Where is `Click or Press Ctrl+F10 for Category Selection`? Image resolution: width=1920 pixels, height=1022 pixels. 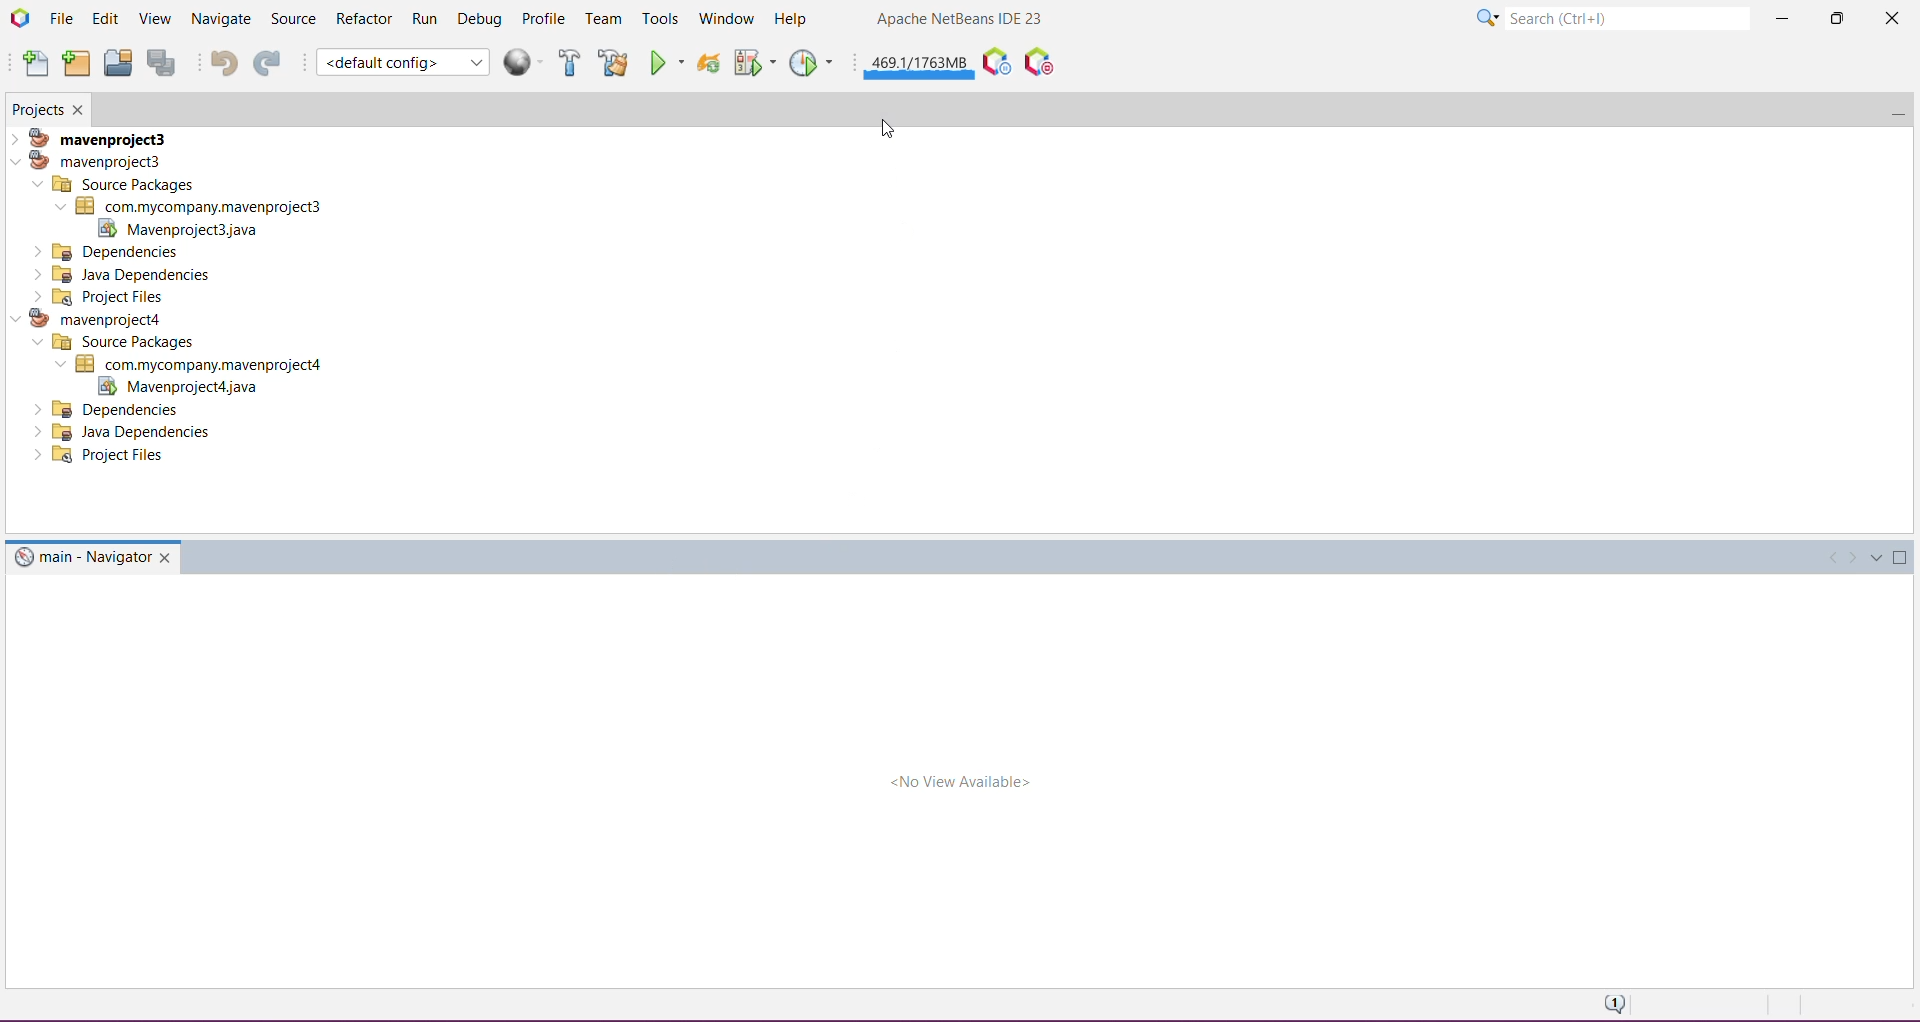
Click or Press Ctrl+F10 for Category Selection is located at coordinates (1487, 19).